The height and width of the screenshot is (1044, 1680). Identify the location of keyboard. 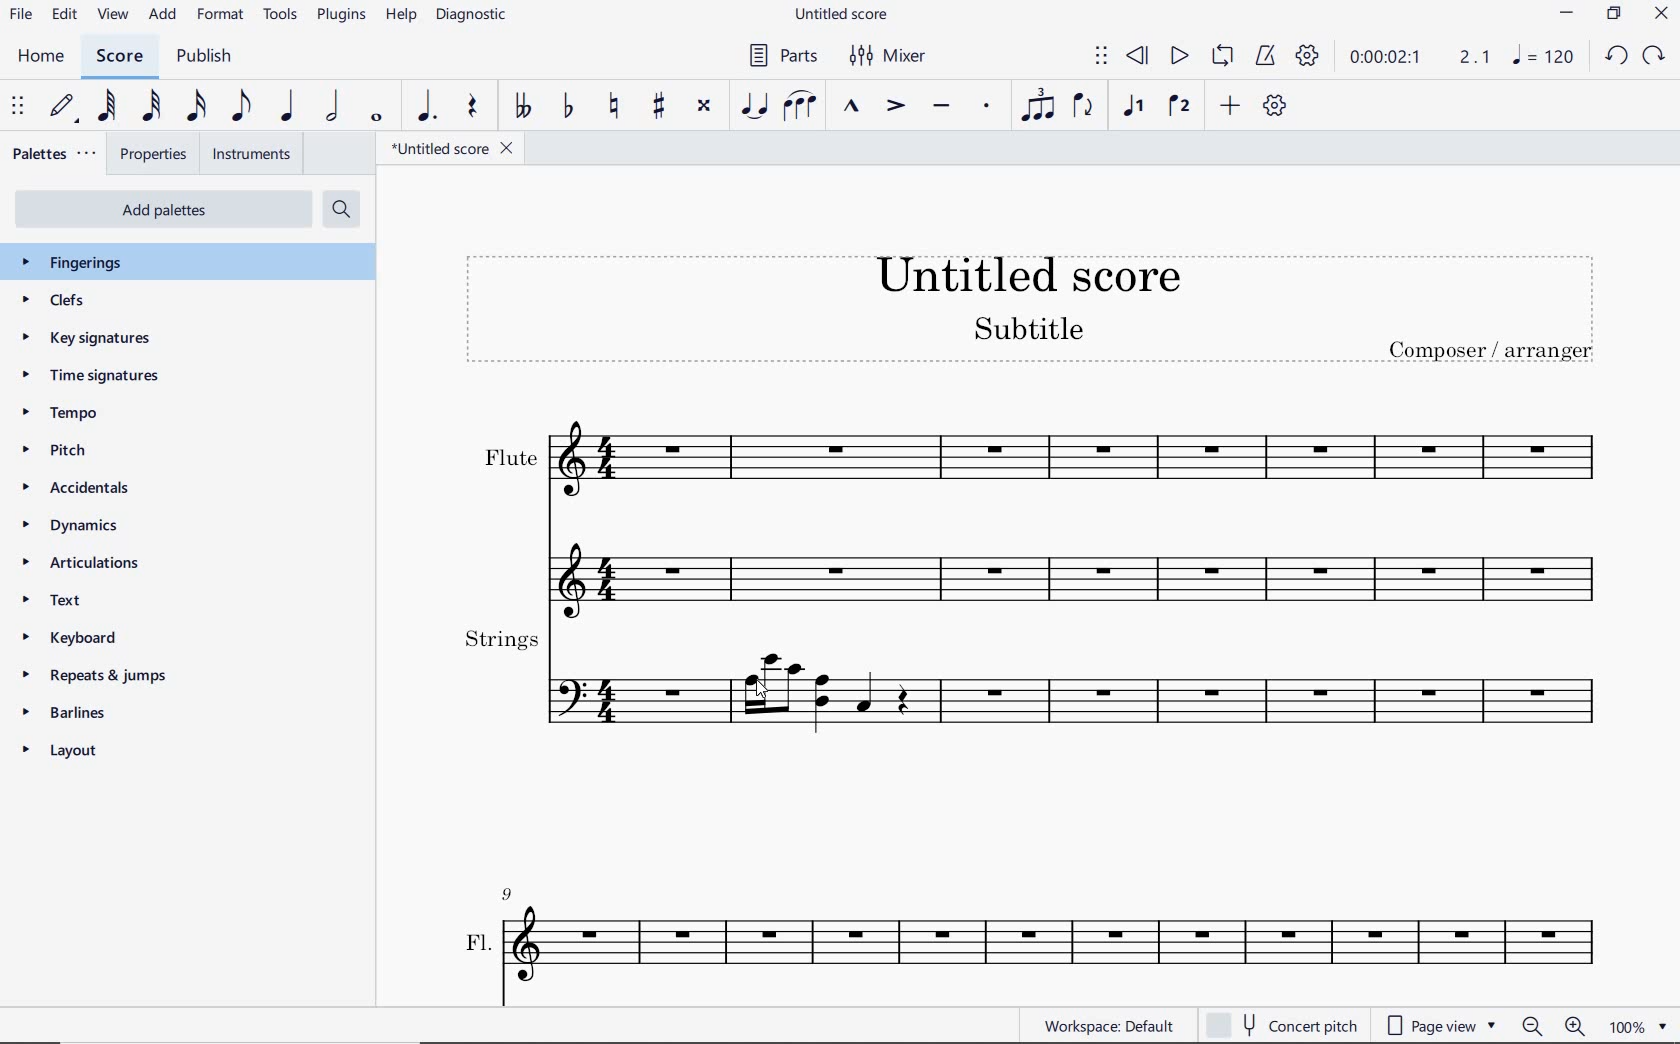
(87, 639).